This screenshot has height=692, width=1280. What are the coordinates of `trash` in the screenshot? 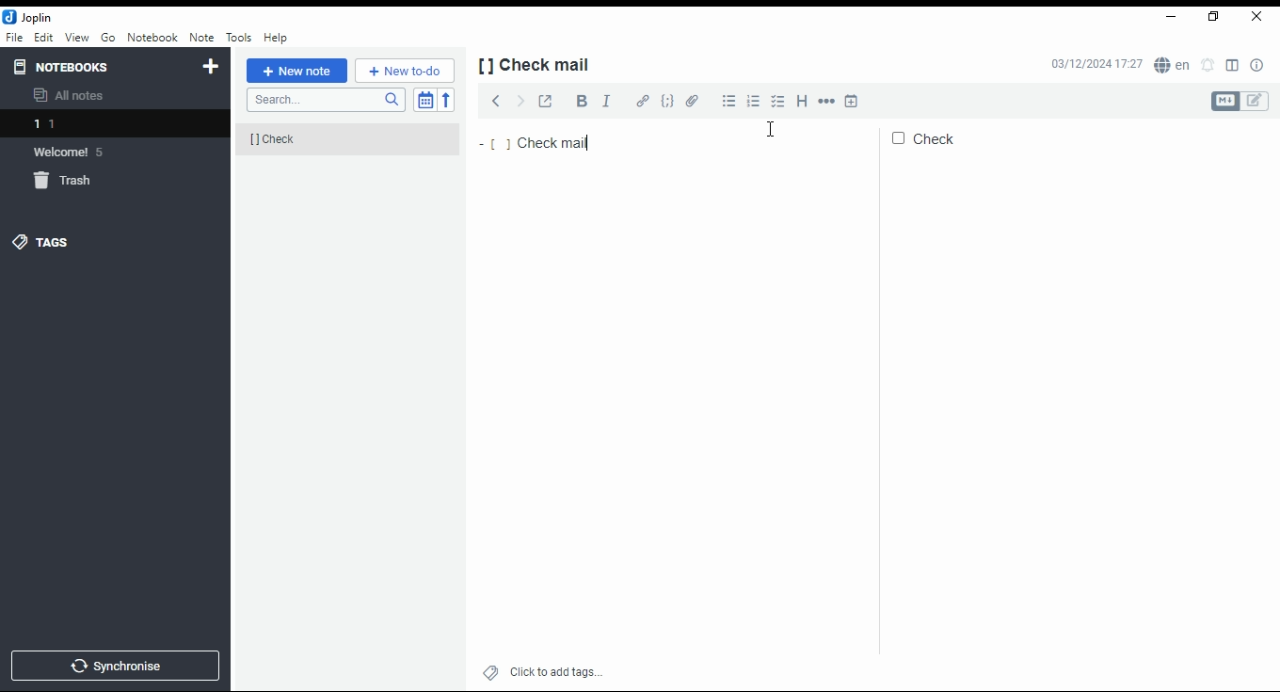 It's located at (64, 180).